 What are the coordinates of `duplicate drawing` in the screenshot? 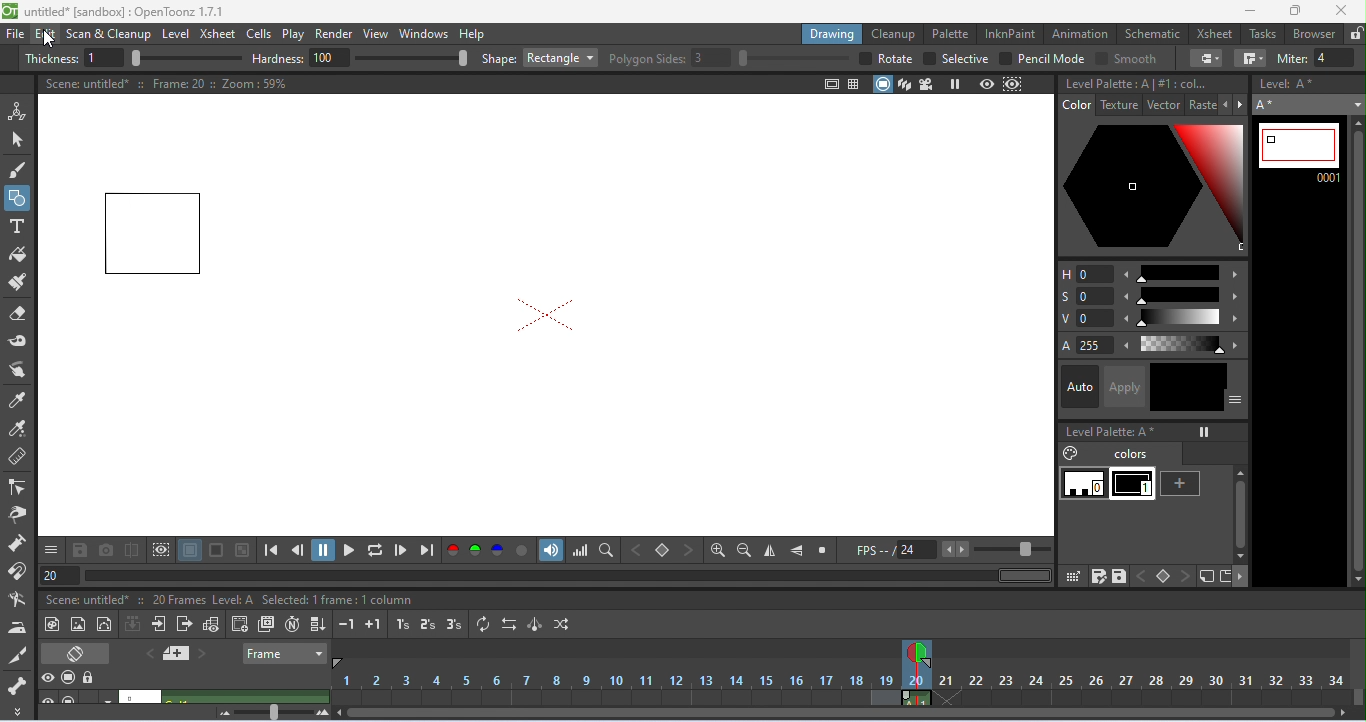 It's located at (268, 626).